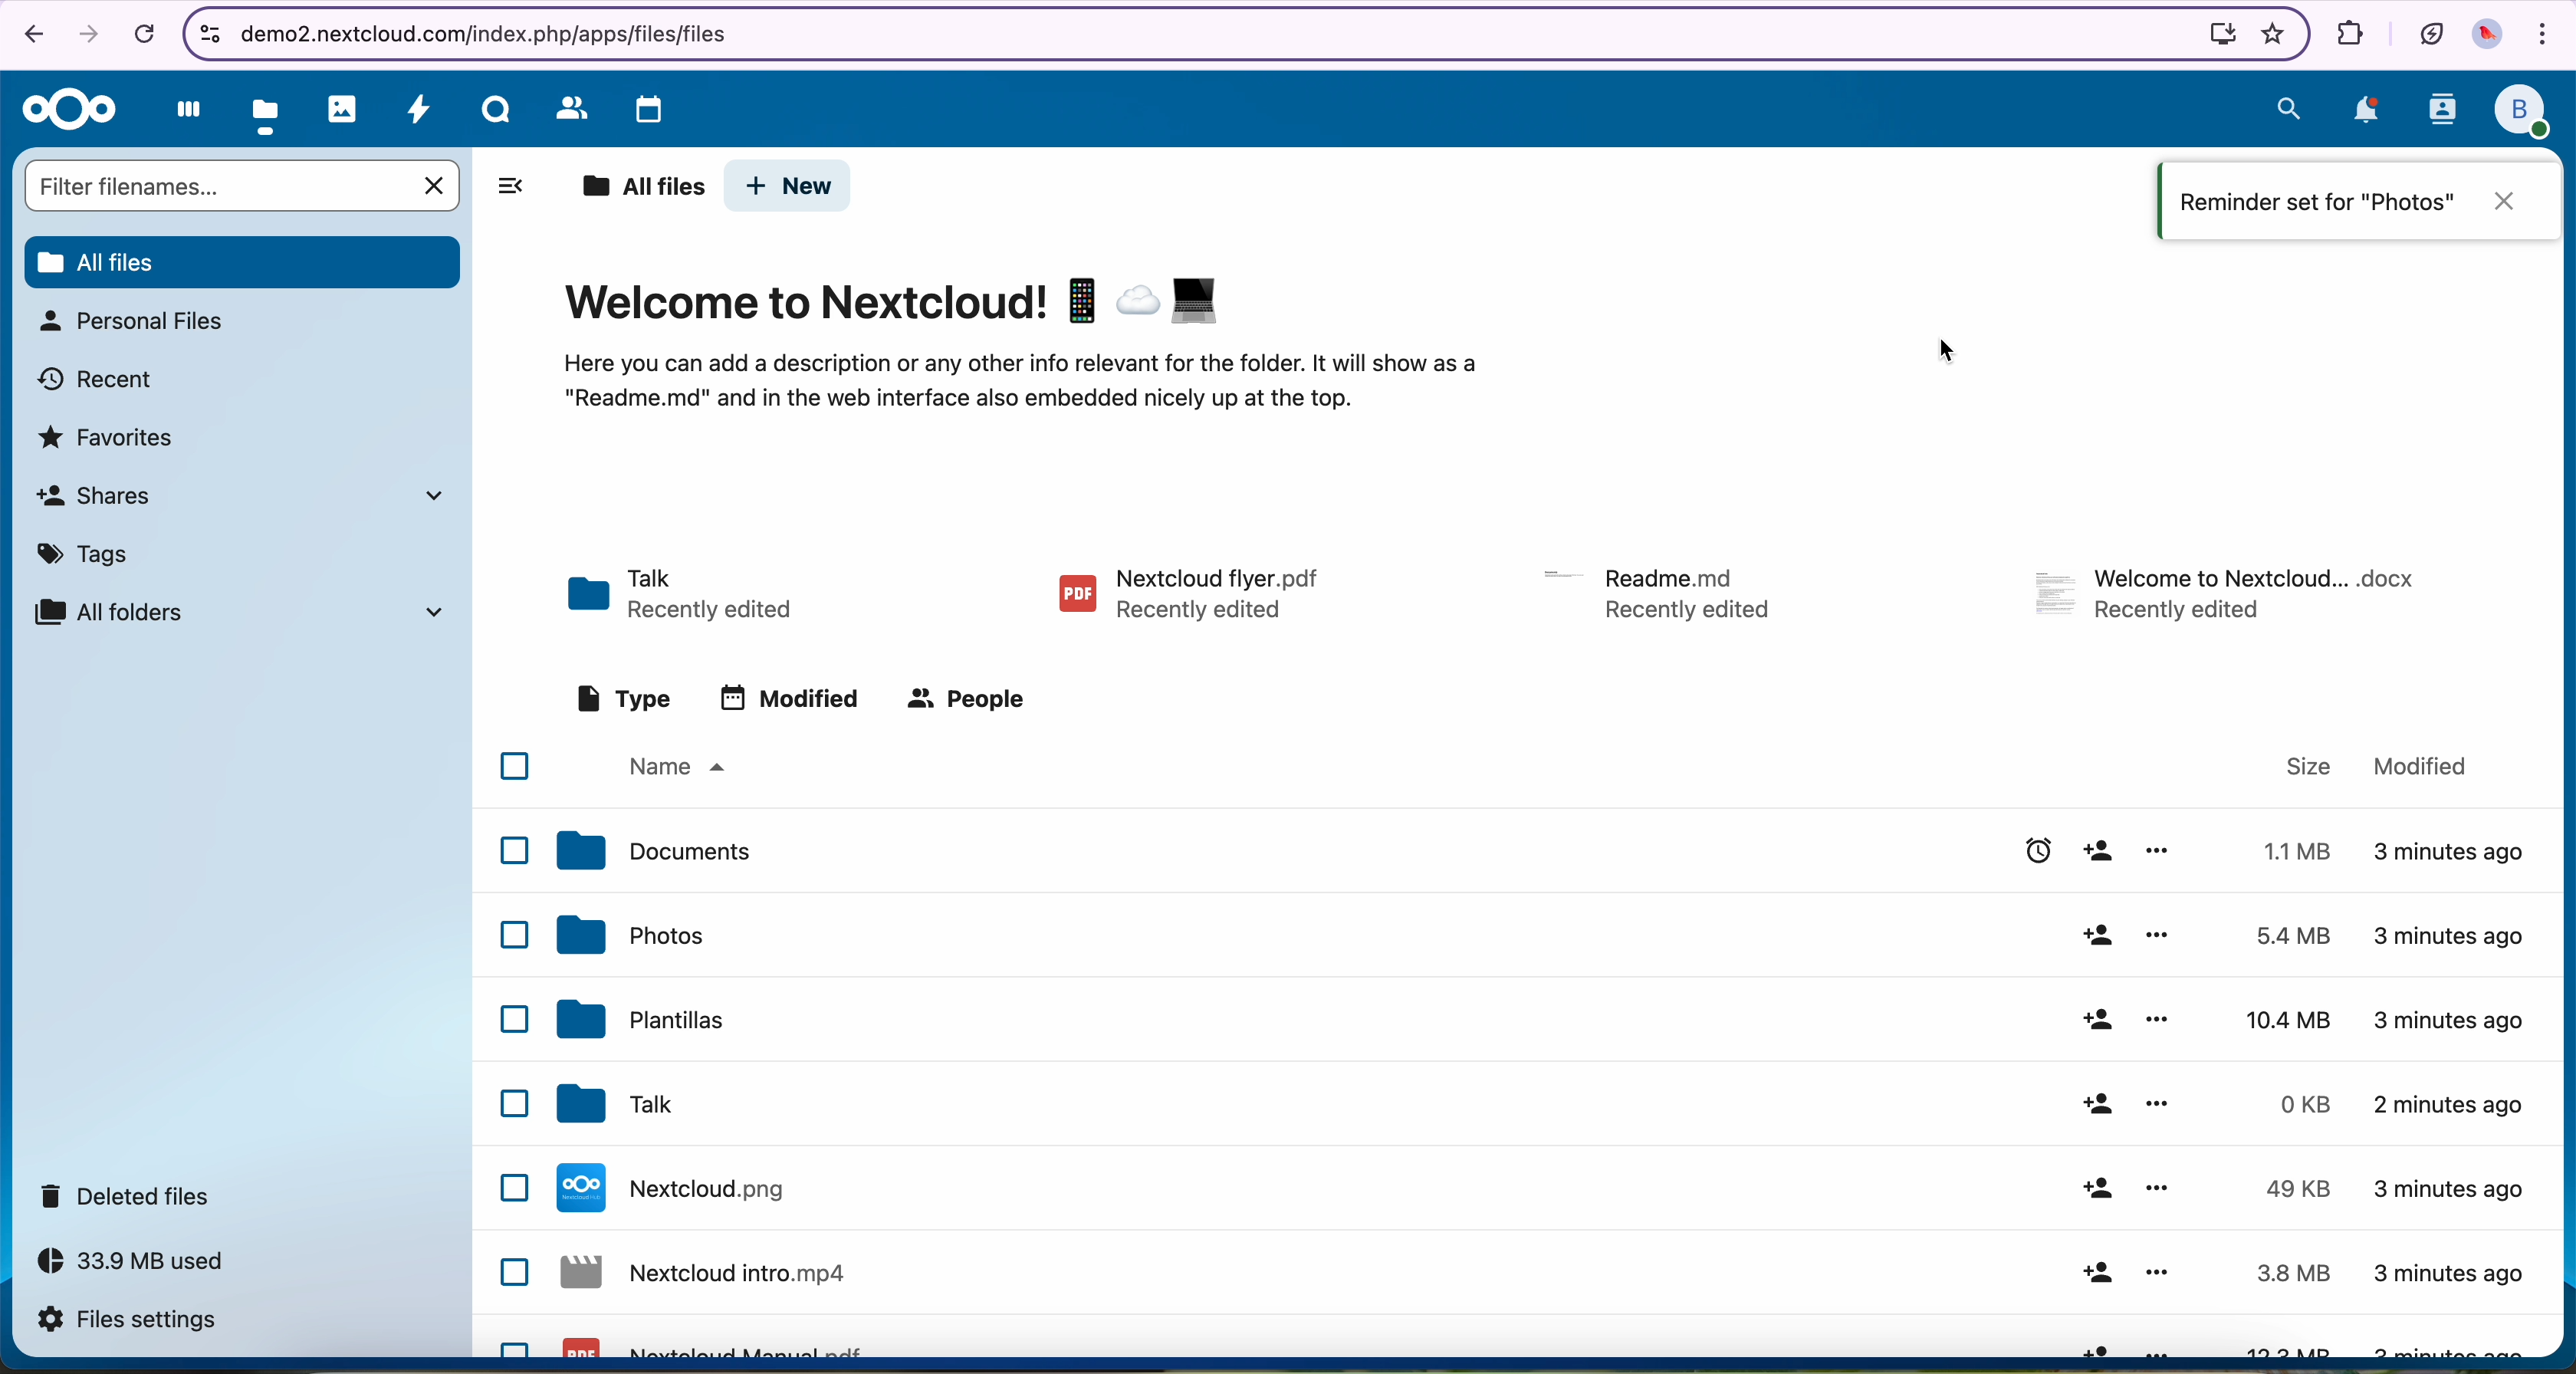  I want to click on battery in eco mode, so click(2429, 30).